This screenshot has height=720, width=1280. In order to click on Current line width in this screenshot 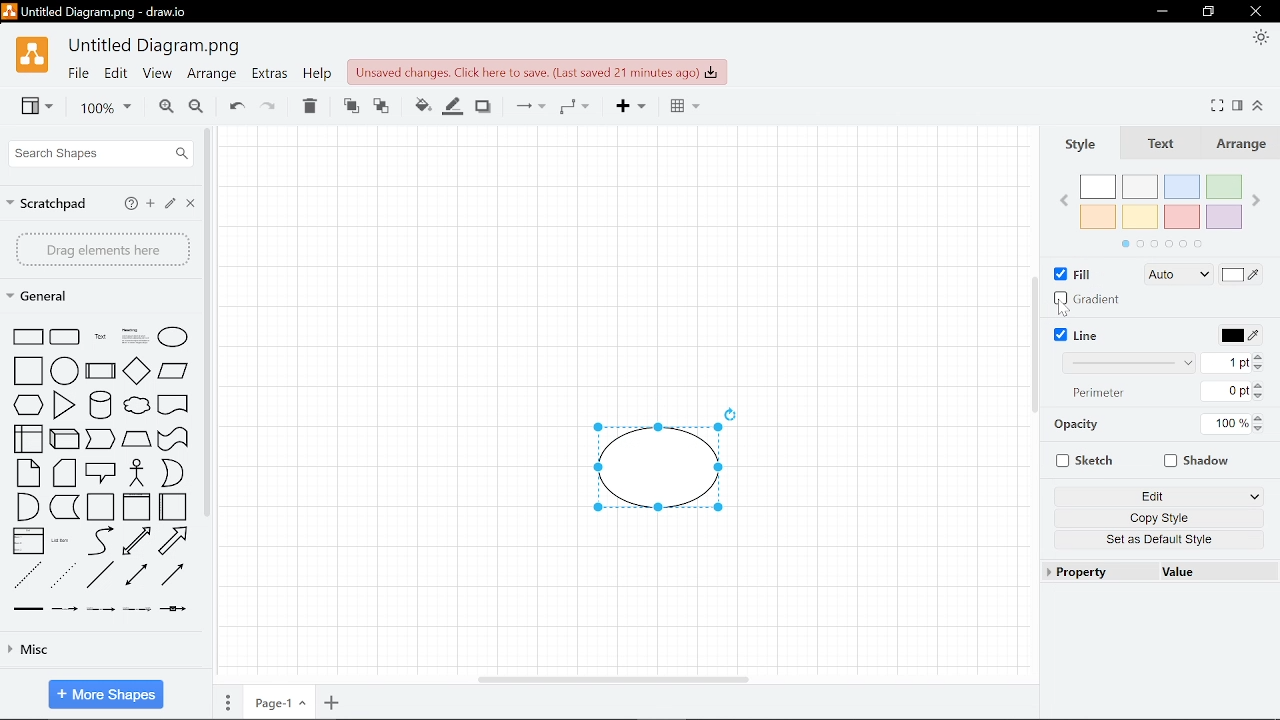, I will do `click(1232, 363)`.